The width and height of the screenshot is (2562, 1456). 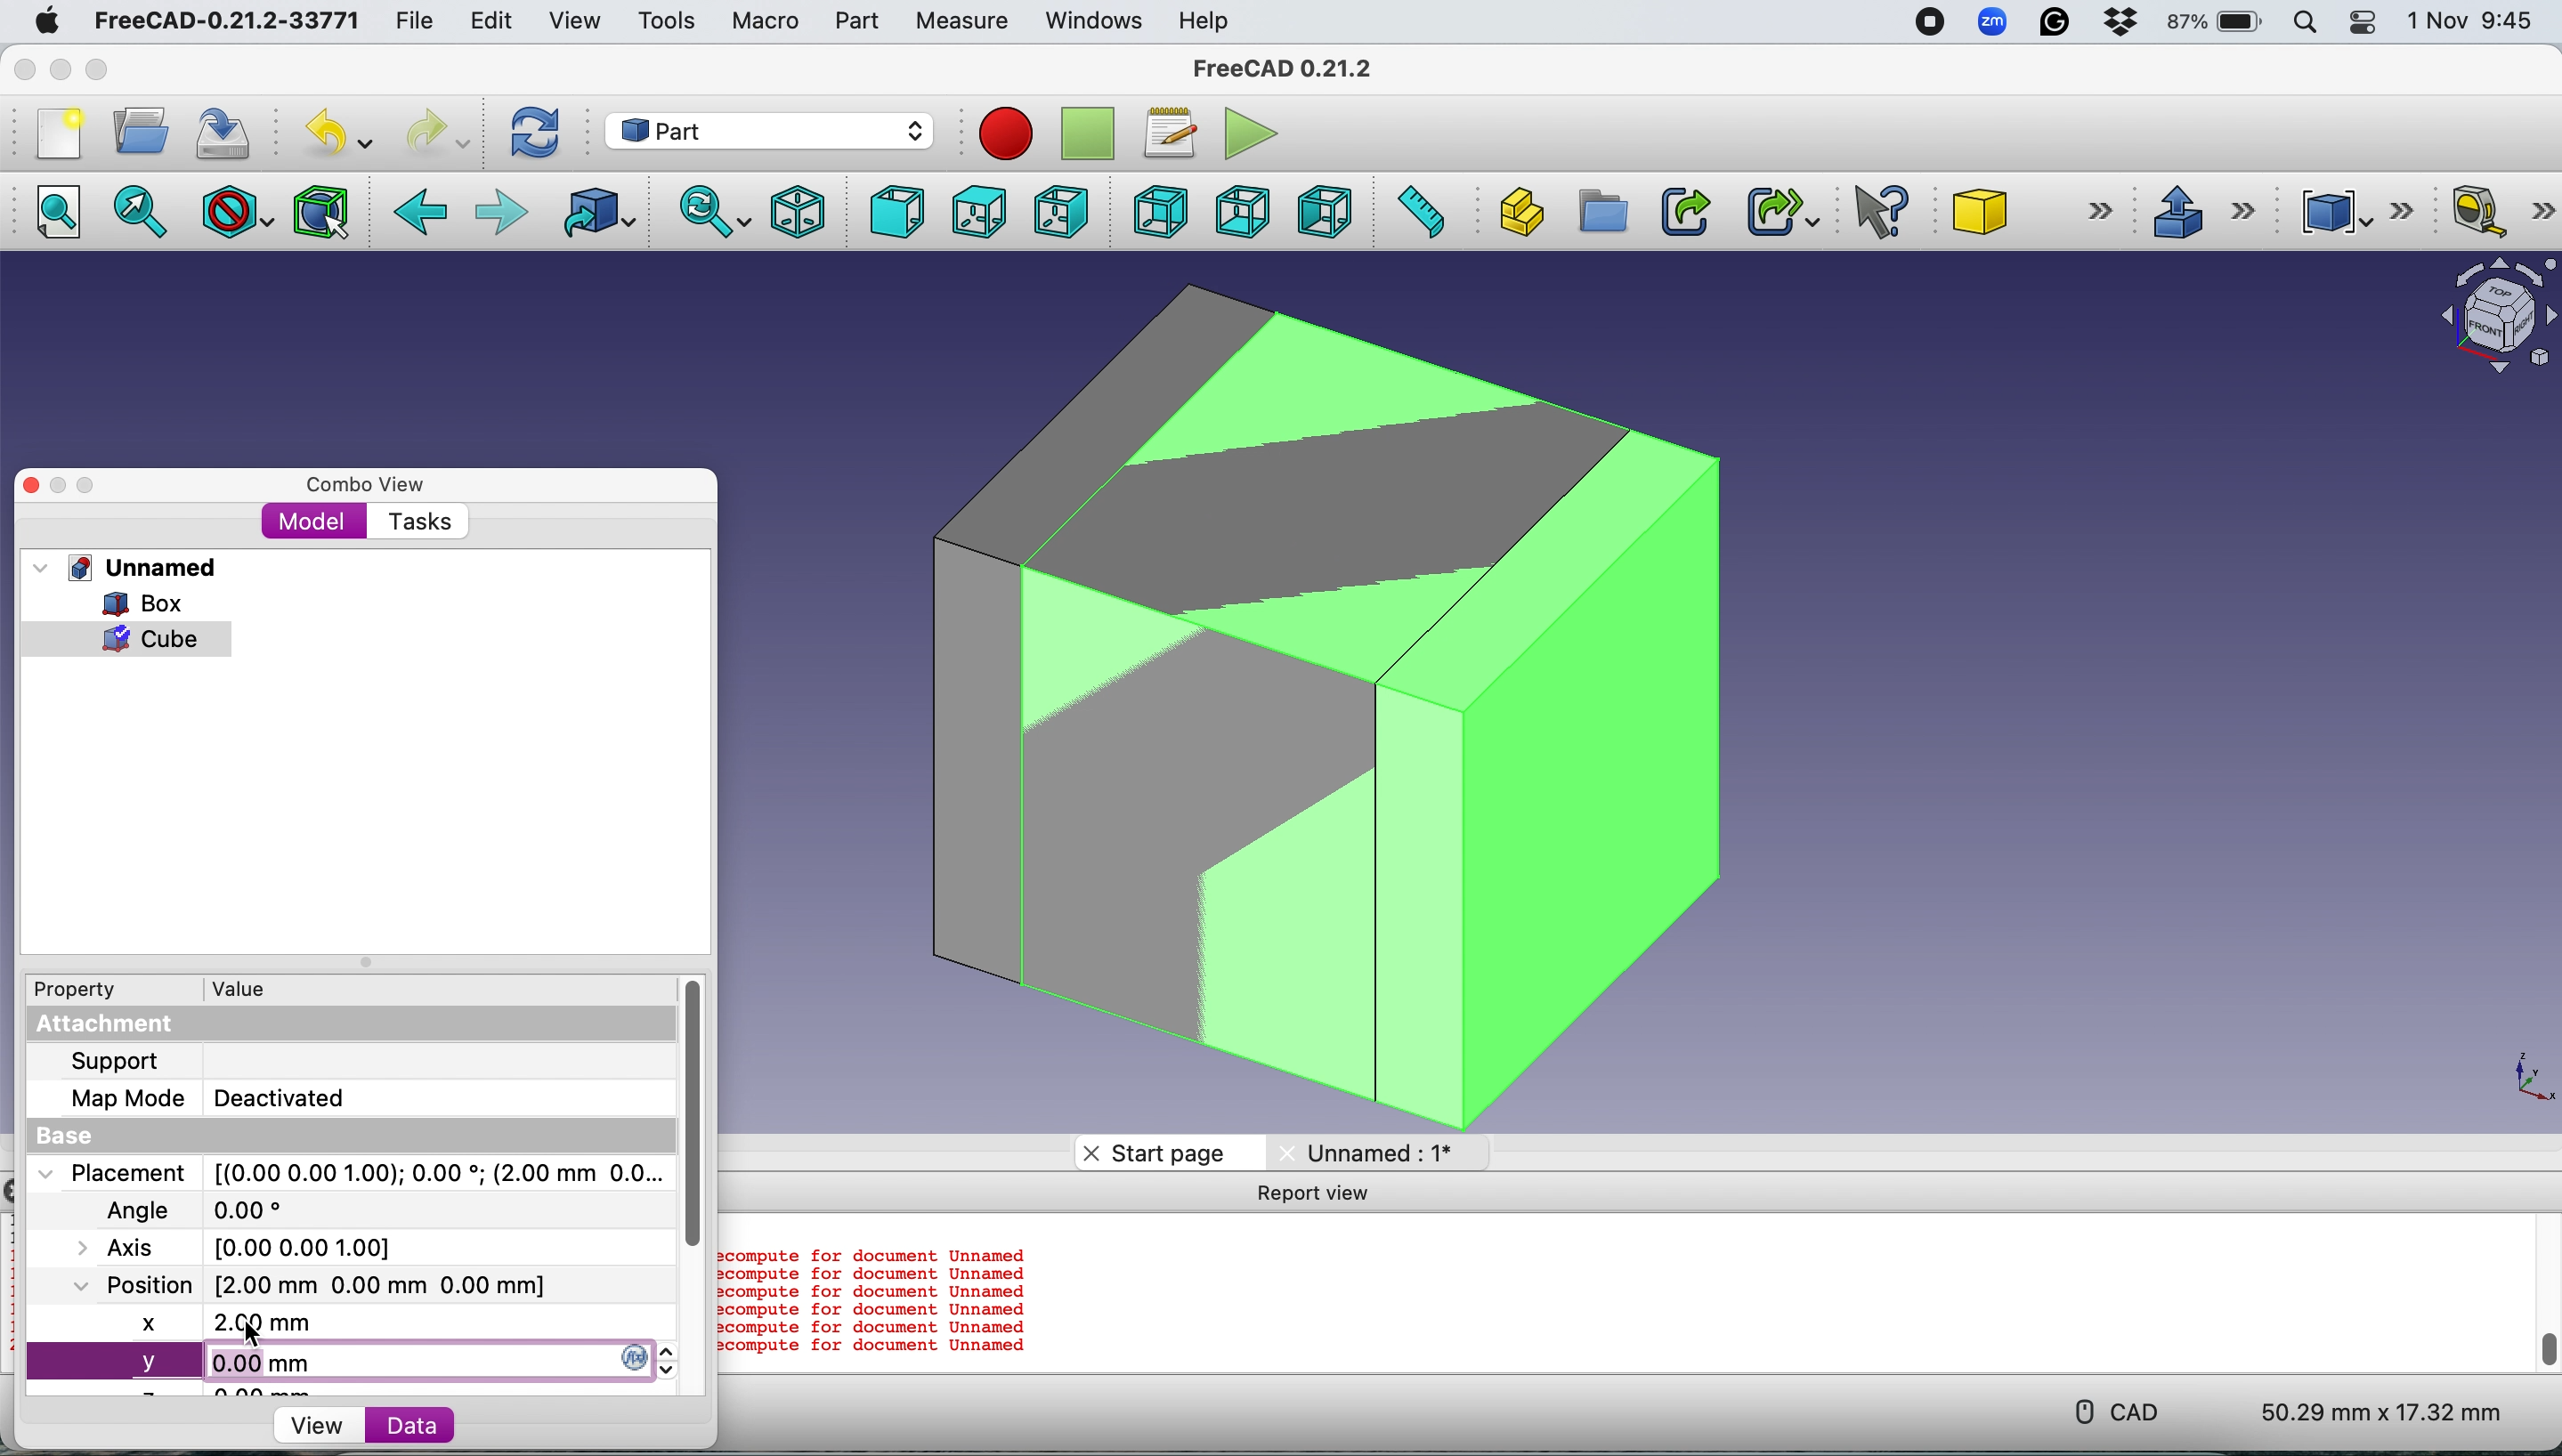 I want to click on Angle 0.00, so click(x=209, y=1212).